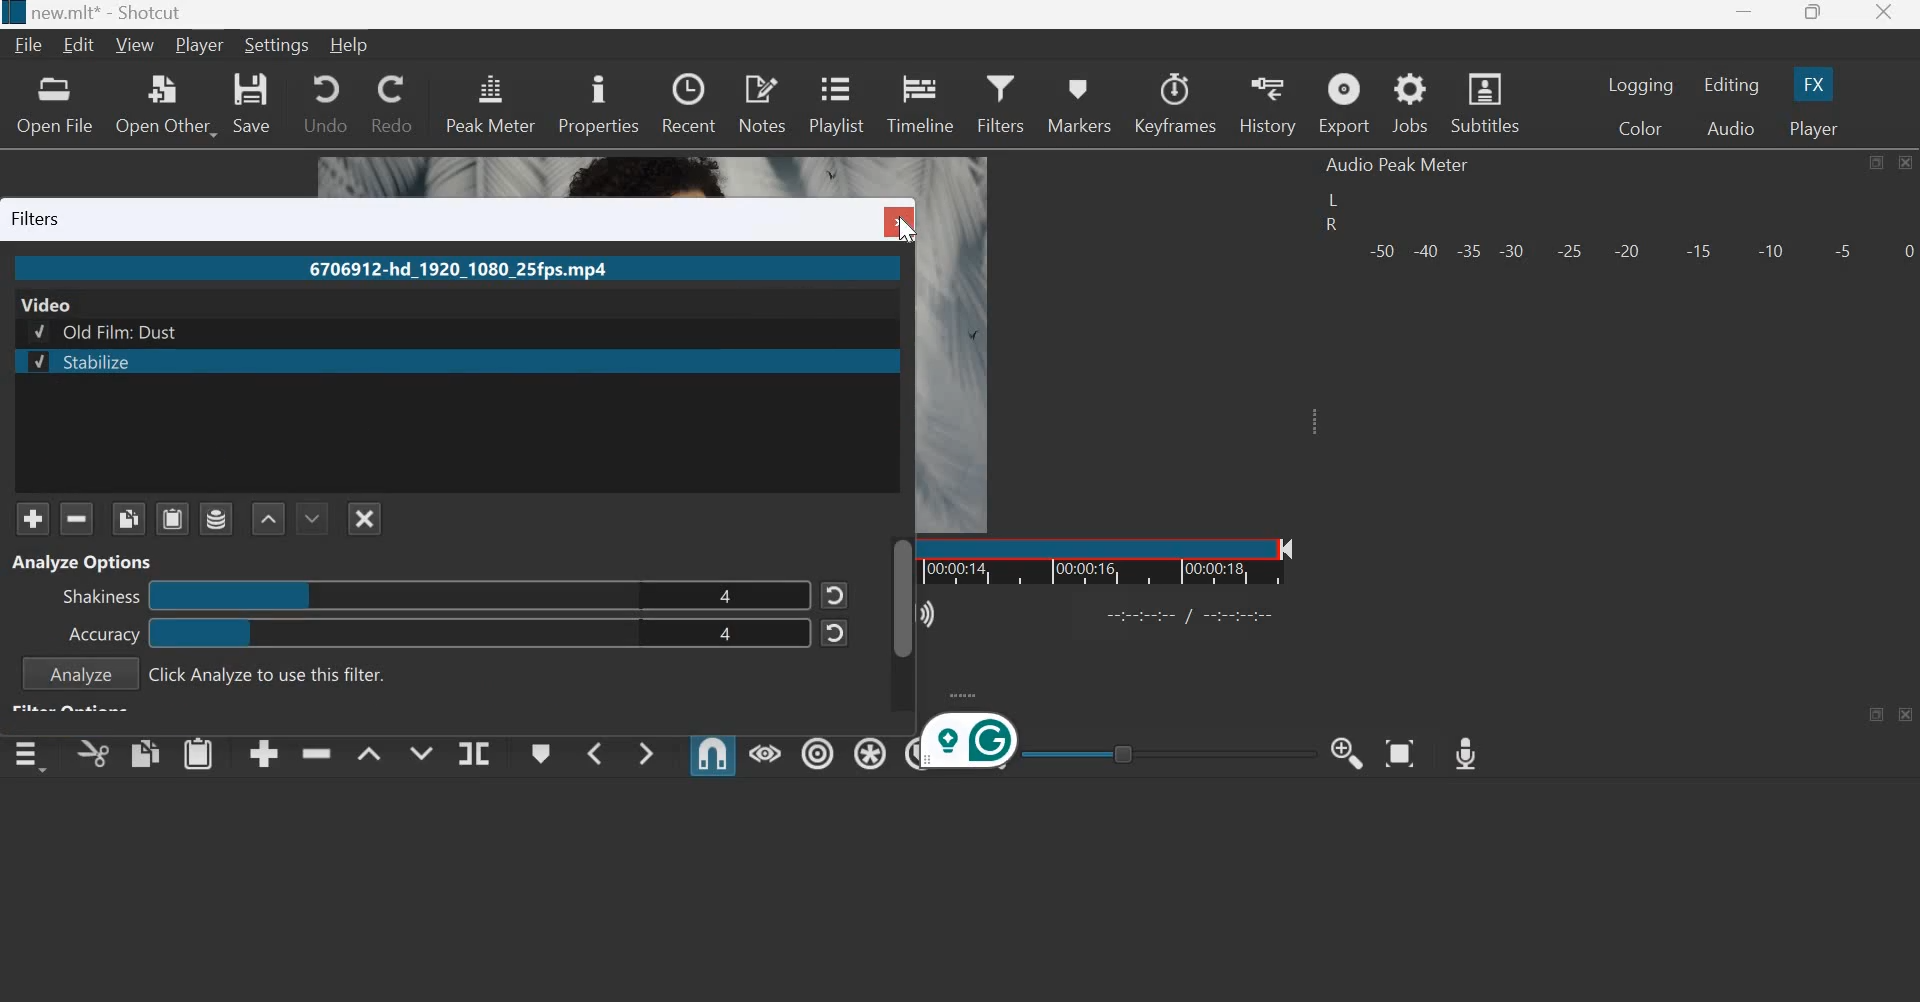 This screenshot has width=1920, height=1002. I want to click on Create/edit marker, so click(538, 752).